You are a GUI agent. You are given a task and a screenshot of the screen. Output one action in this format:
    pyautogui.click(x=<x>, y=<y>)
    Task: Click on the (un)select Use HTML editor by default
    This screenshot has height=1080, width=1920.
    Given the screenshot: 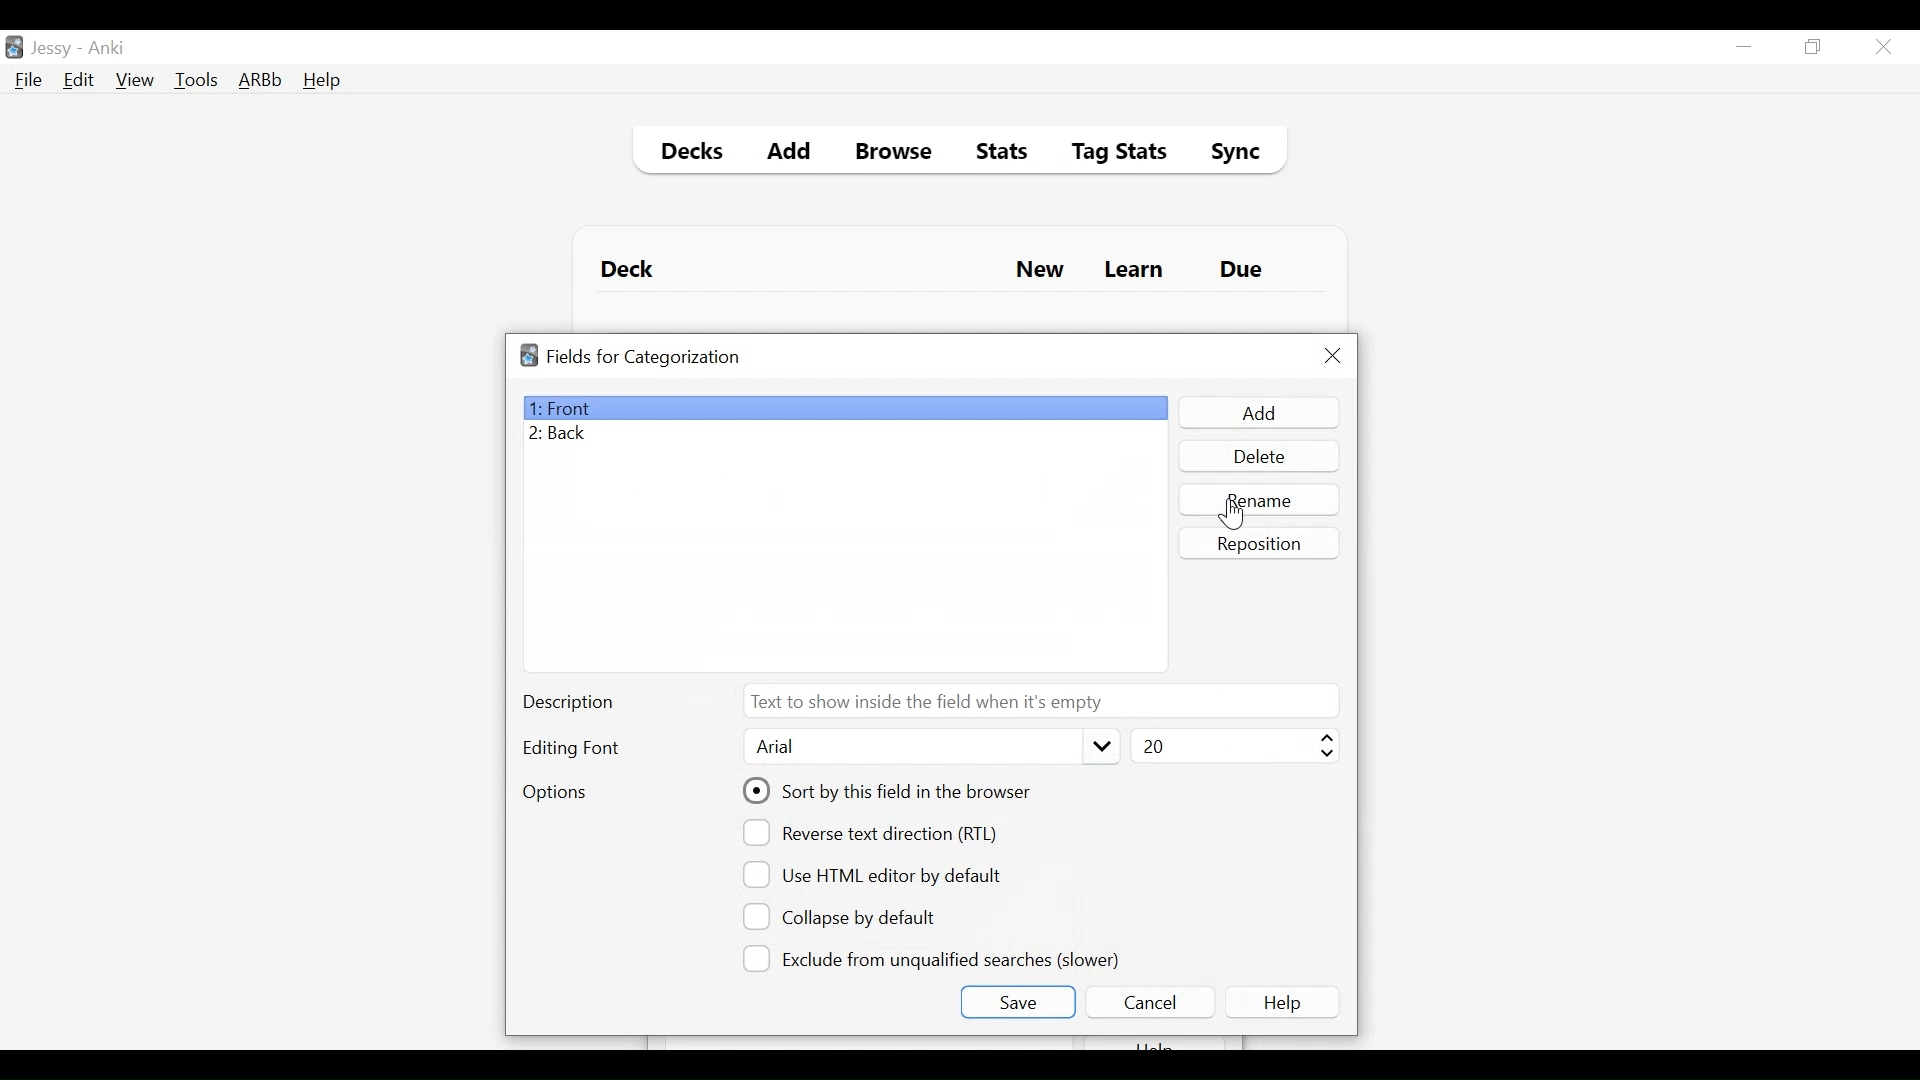 What is the action you would take?
    pyautogui.click(x=878, y=874)
    